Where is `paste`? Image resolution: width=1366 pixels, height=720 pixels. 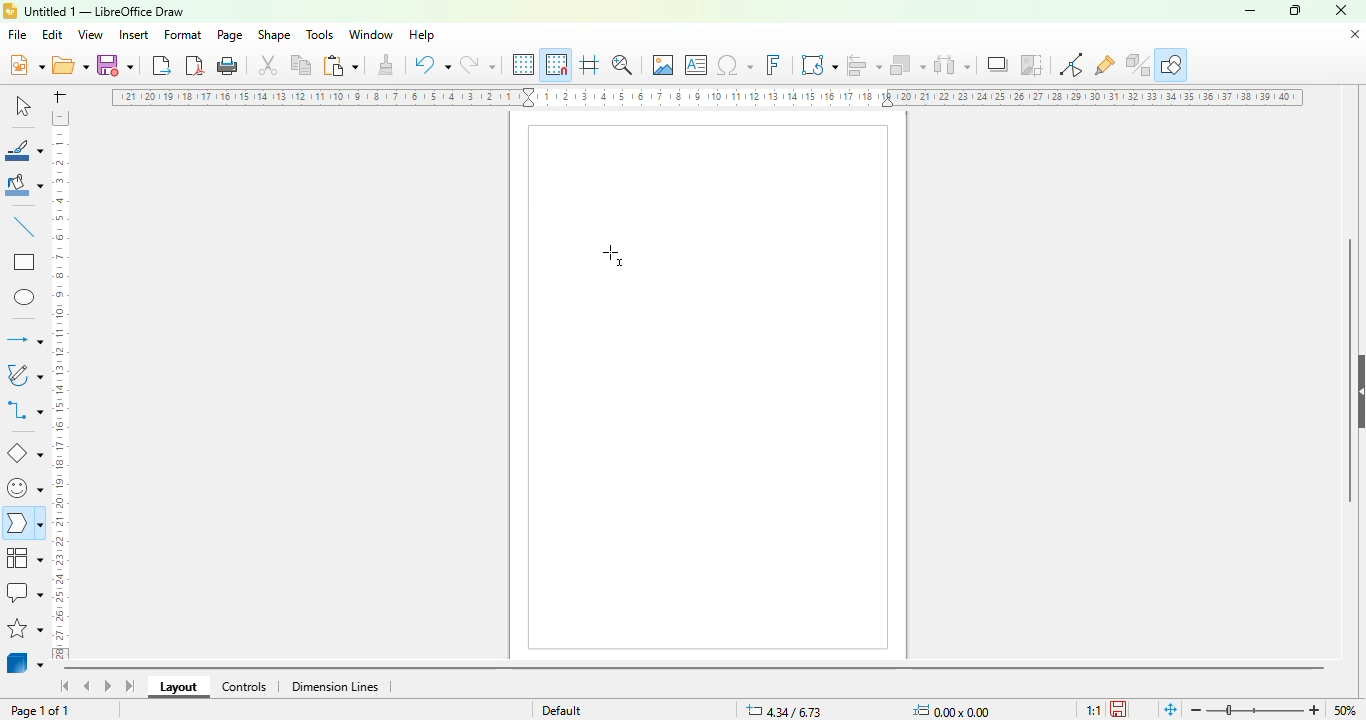
paste is located at coordinates (340, 65).